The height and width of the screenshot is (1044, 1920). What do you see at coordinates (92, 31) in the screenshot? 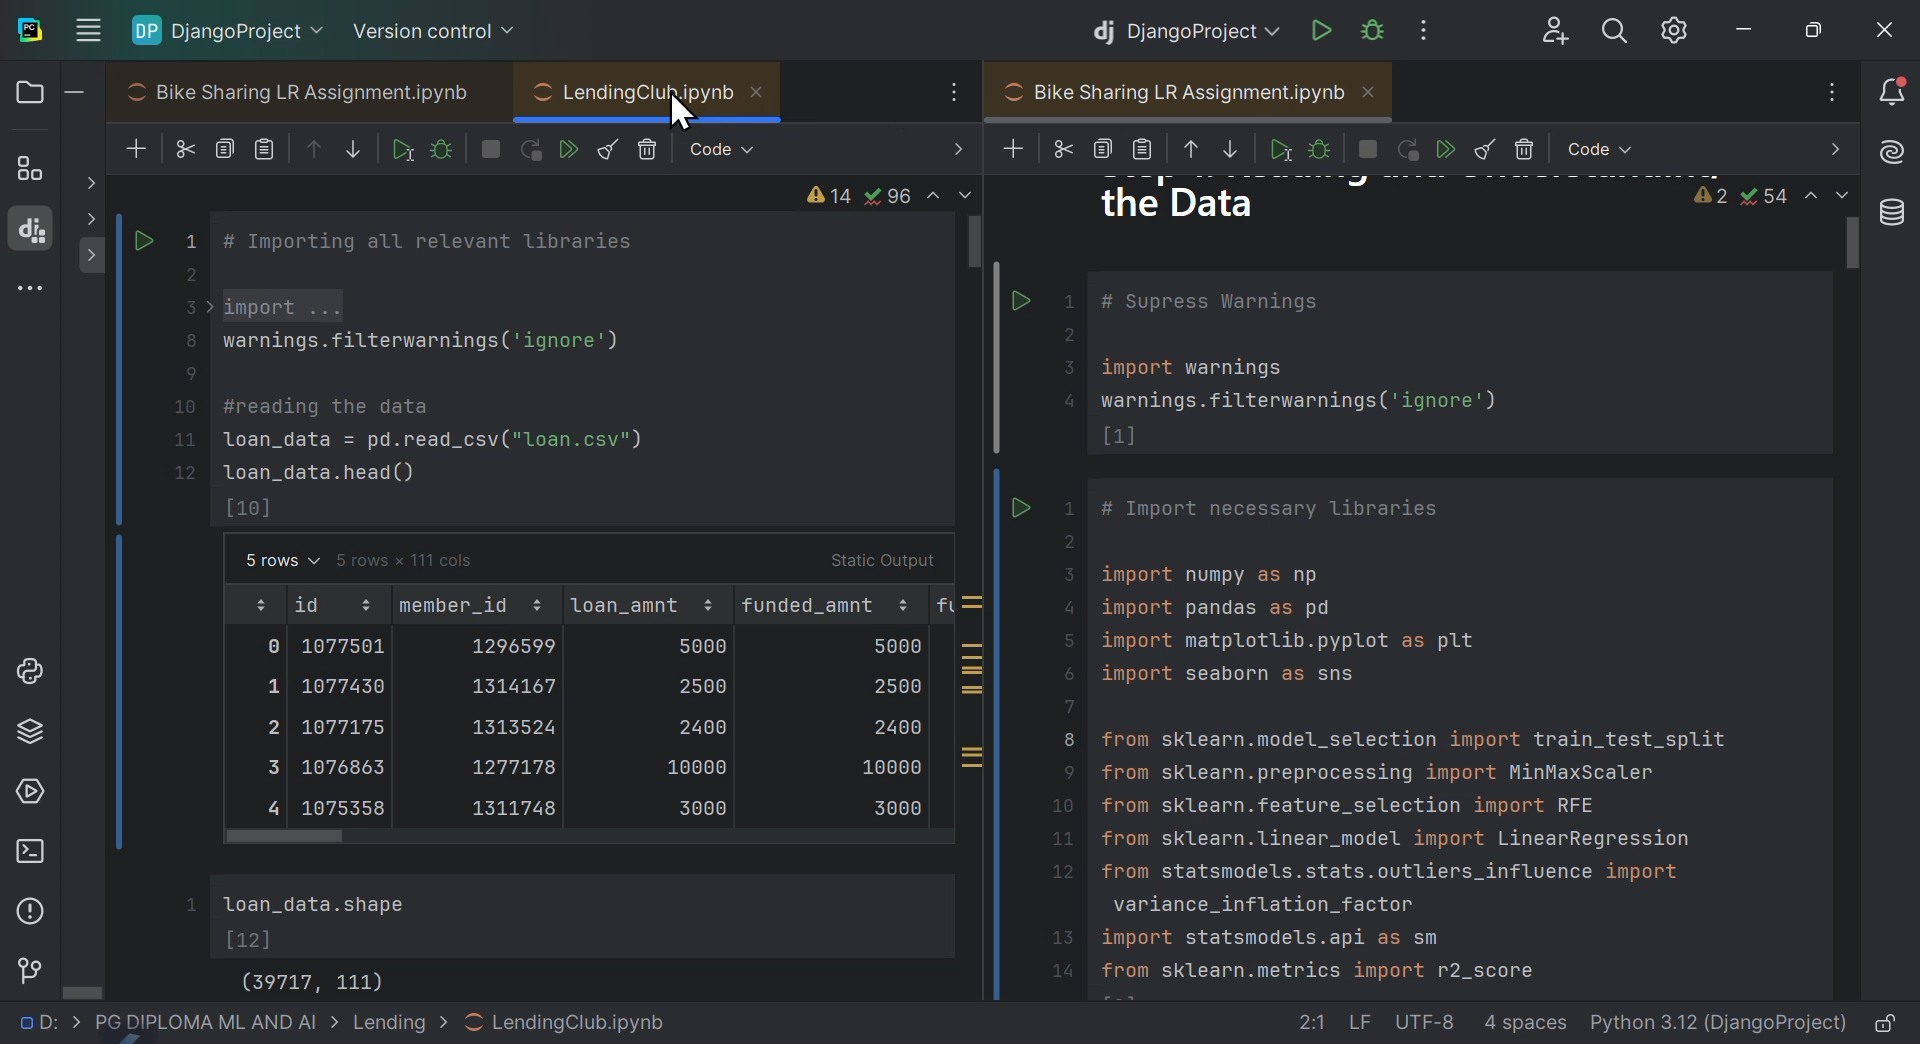
I see `` at bounding box center [92, 31].